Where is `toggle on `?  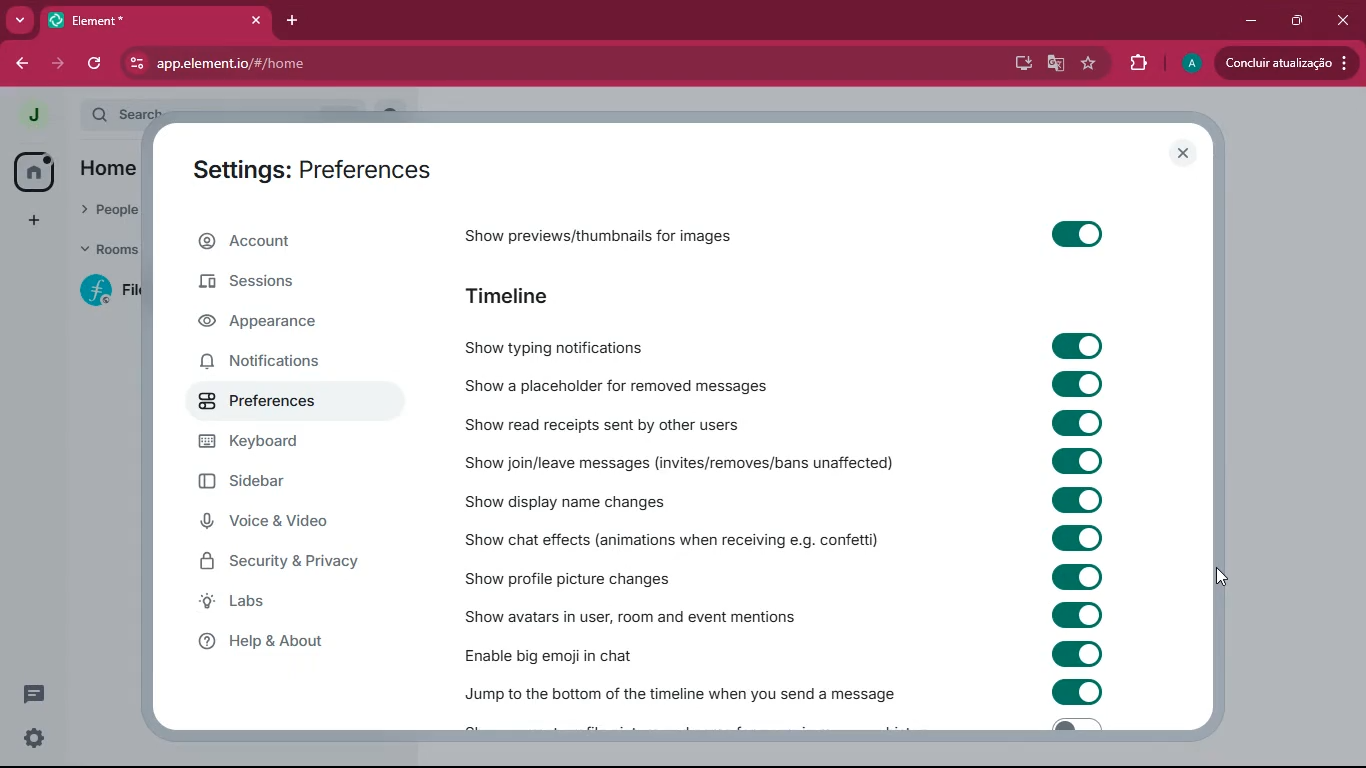
toggle on  is located at coordinates (1076, 385).